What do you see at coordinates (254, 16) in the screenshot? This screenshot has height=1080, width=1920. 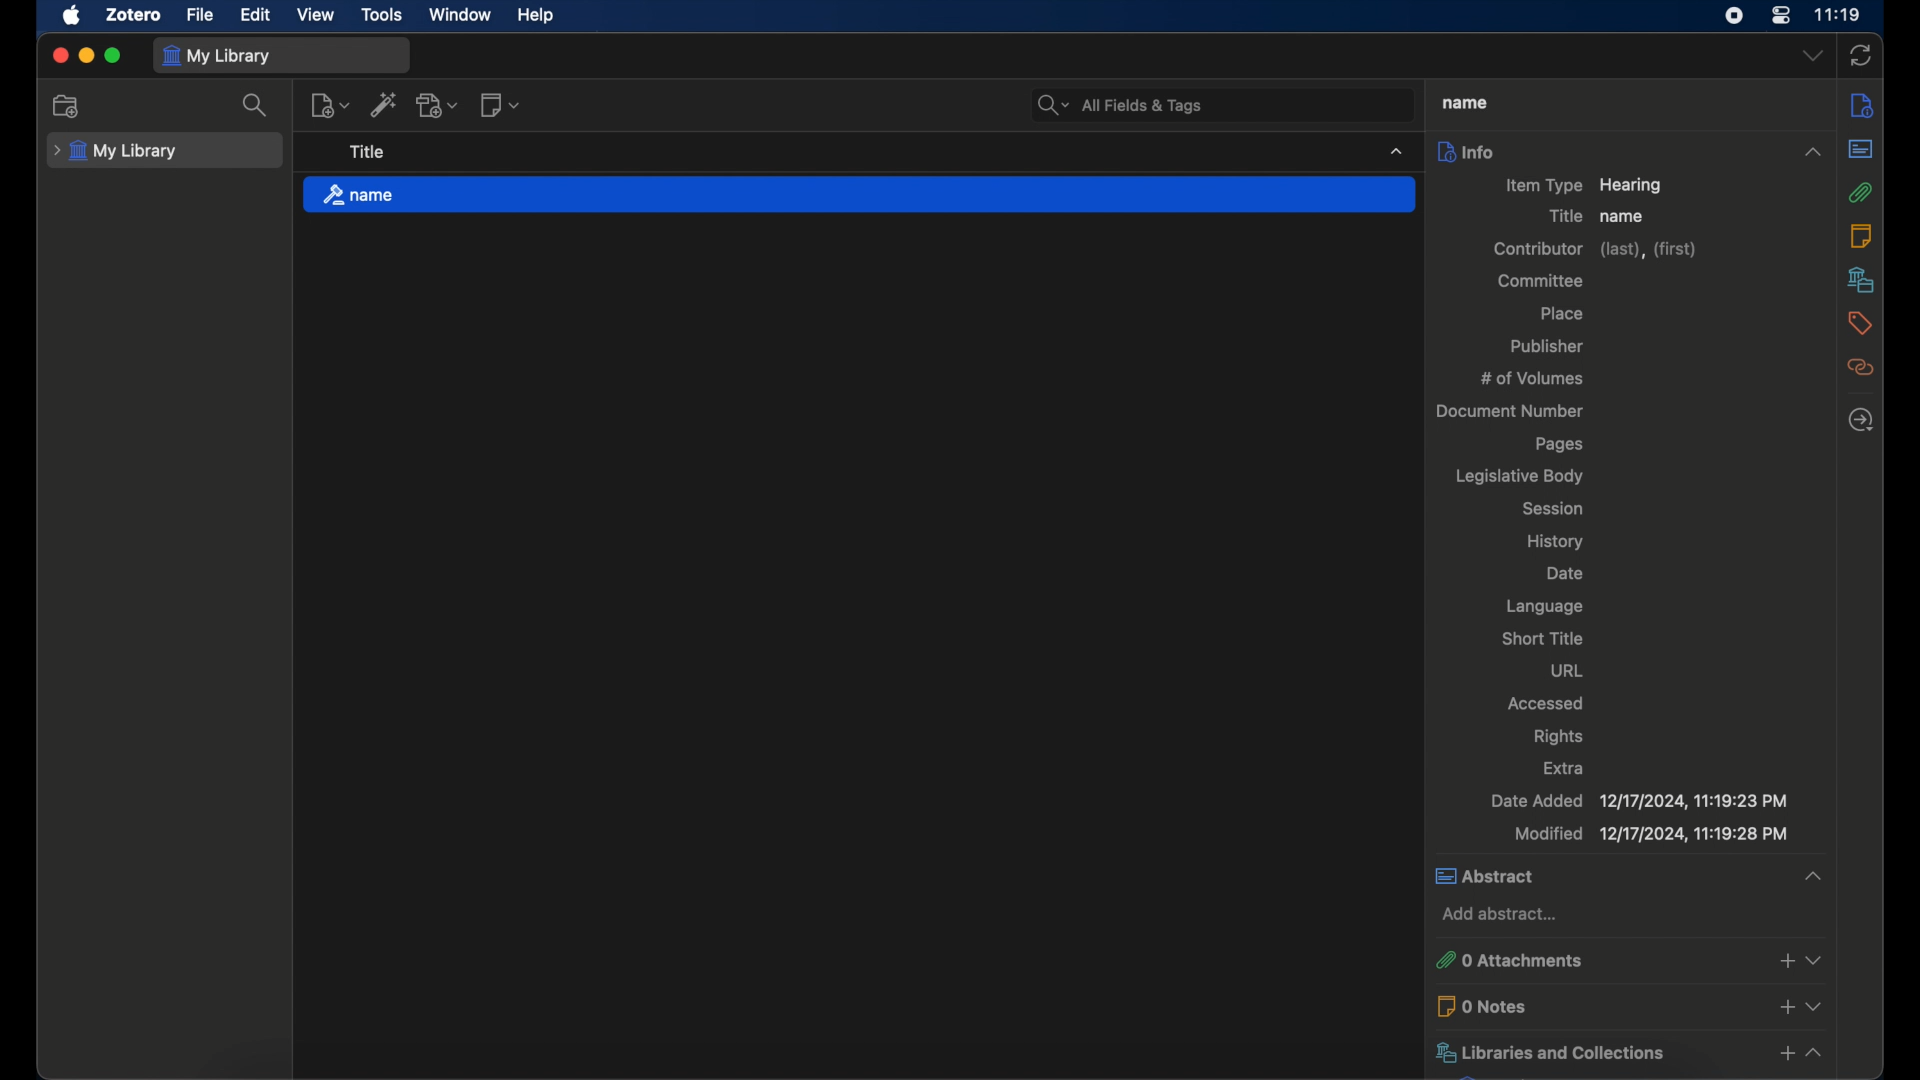 I see `edit` at bounding box center [254, 16].